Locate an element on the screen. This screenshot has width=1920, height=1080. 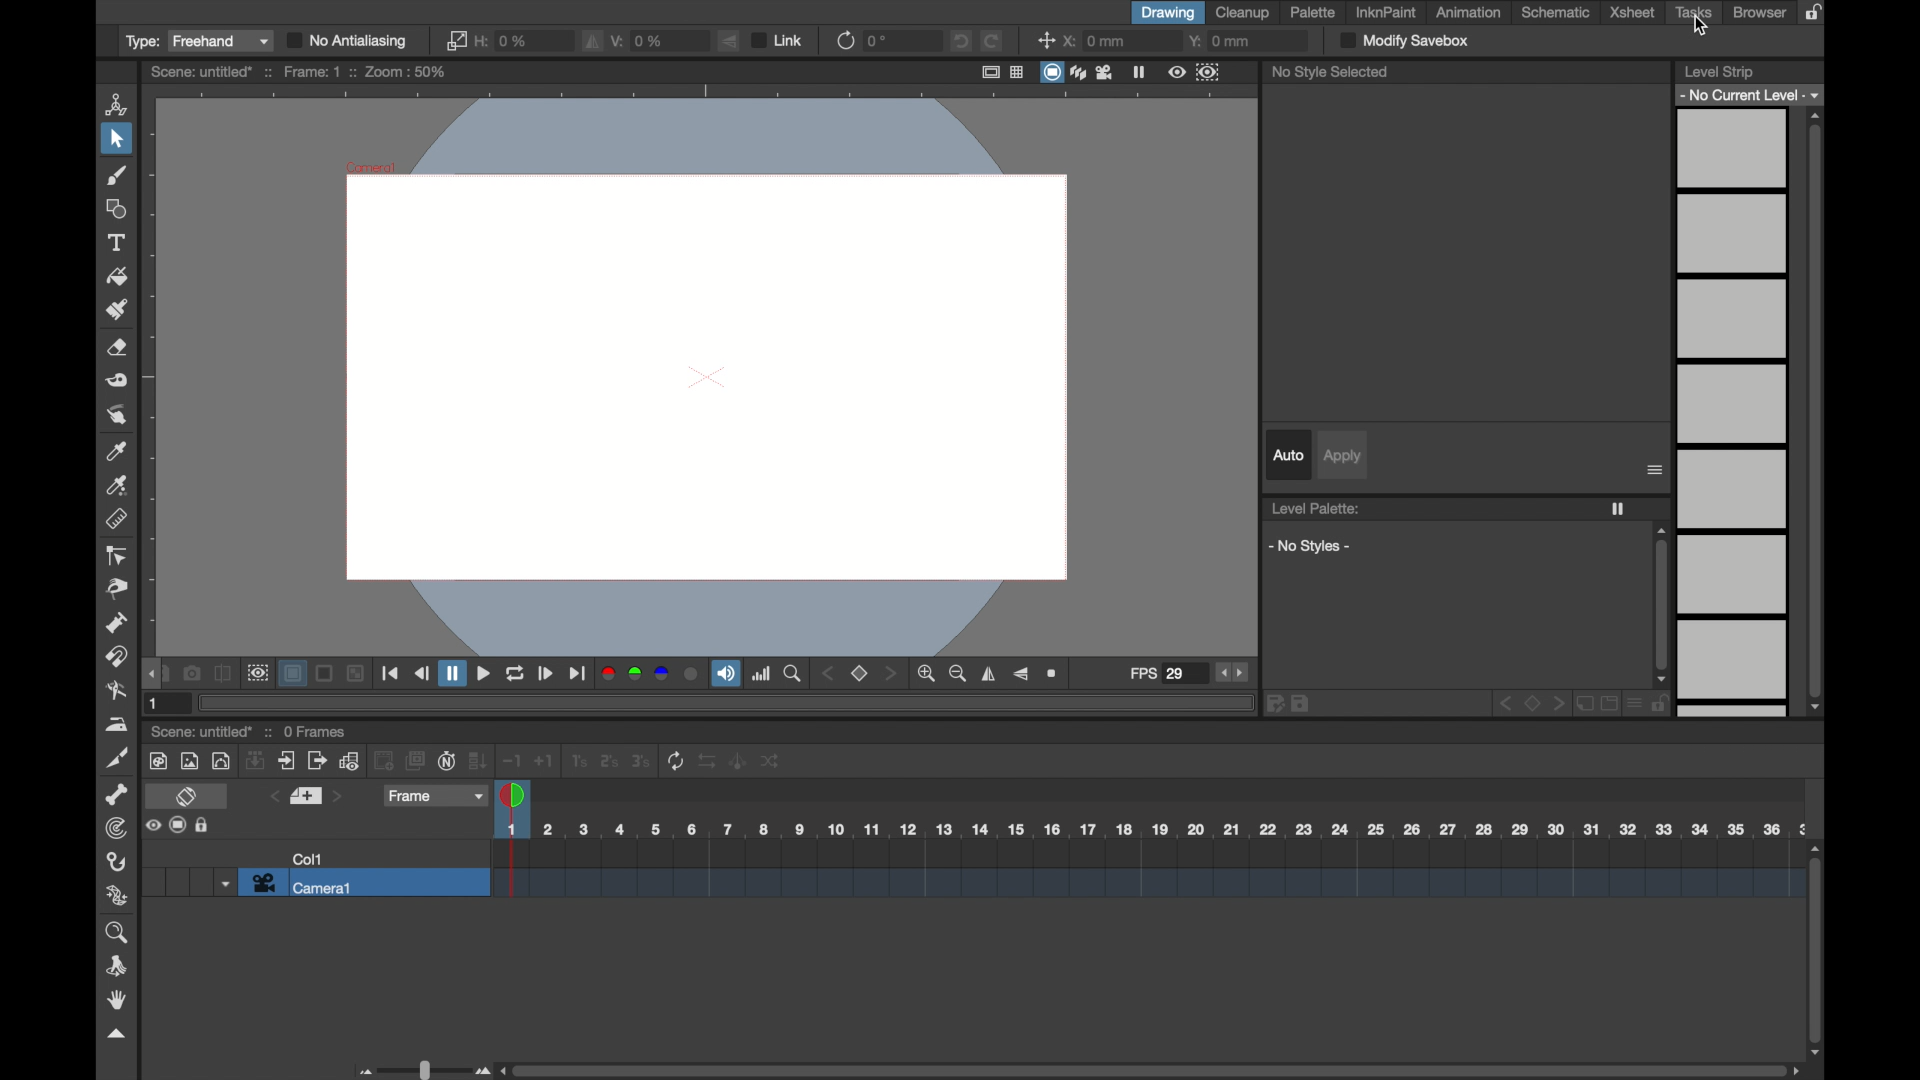
0 is located at coordinates (878, 40).